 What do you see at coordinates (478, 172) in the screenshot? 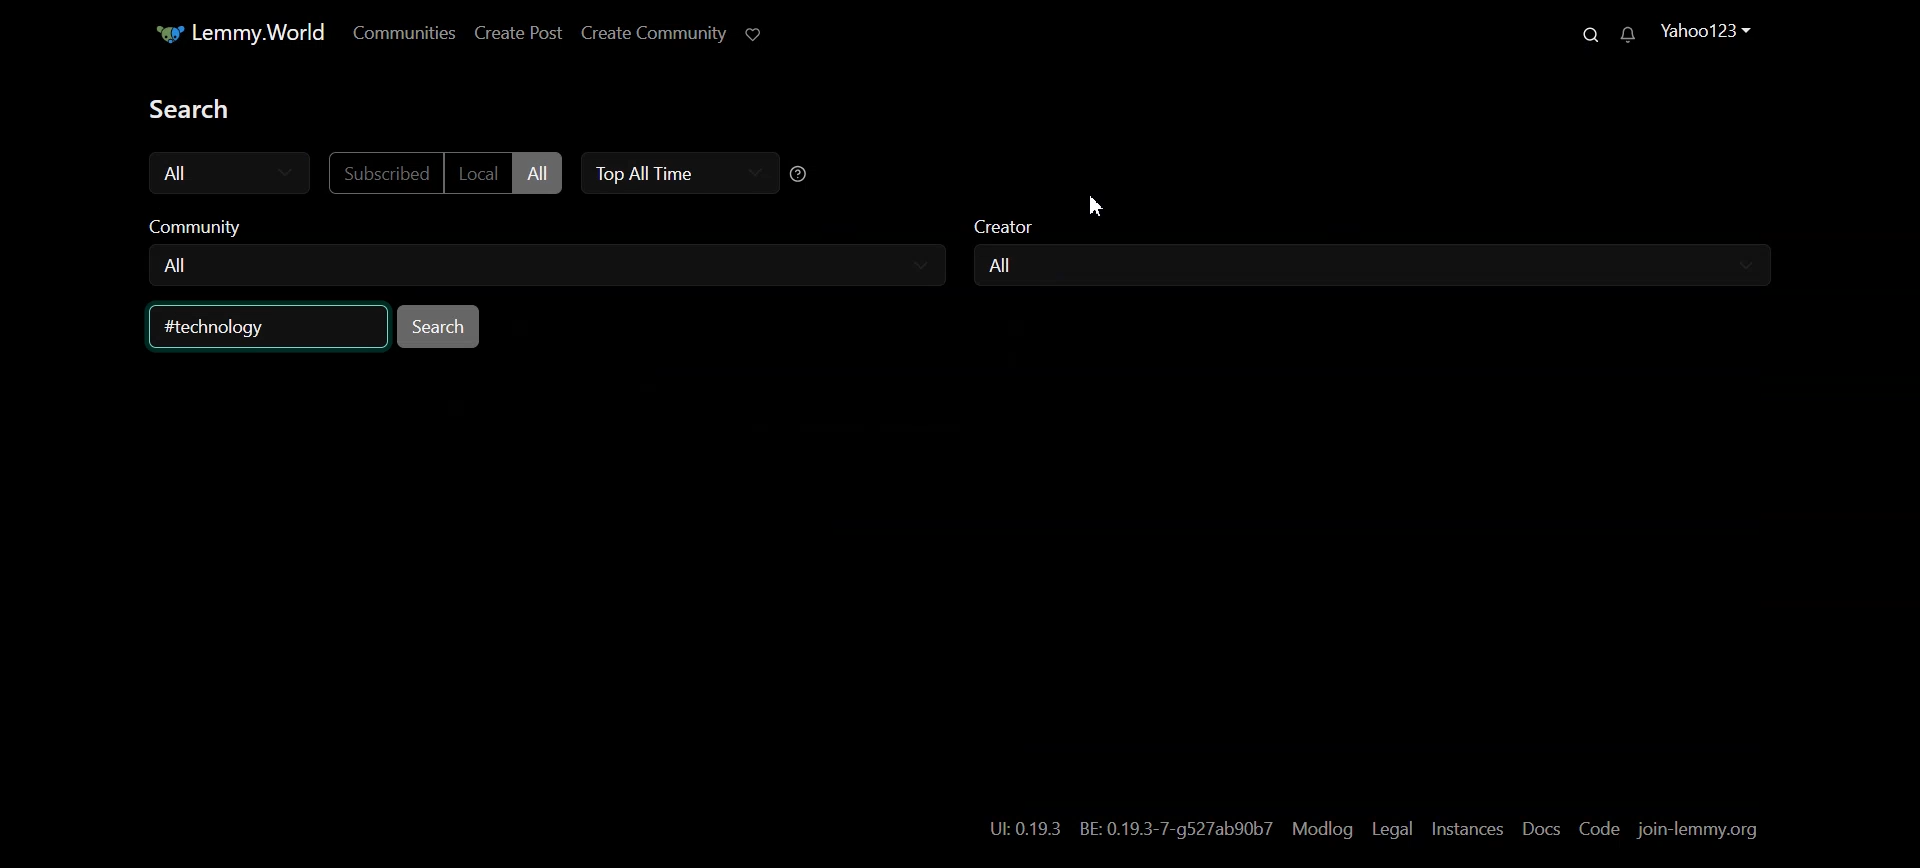
I see `Local` at bounding box center [478, 172].